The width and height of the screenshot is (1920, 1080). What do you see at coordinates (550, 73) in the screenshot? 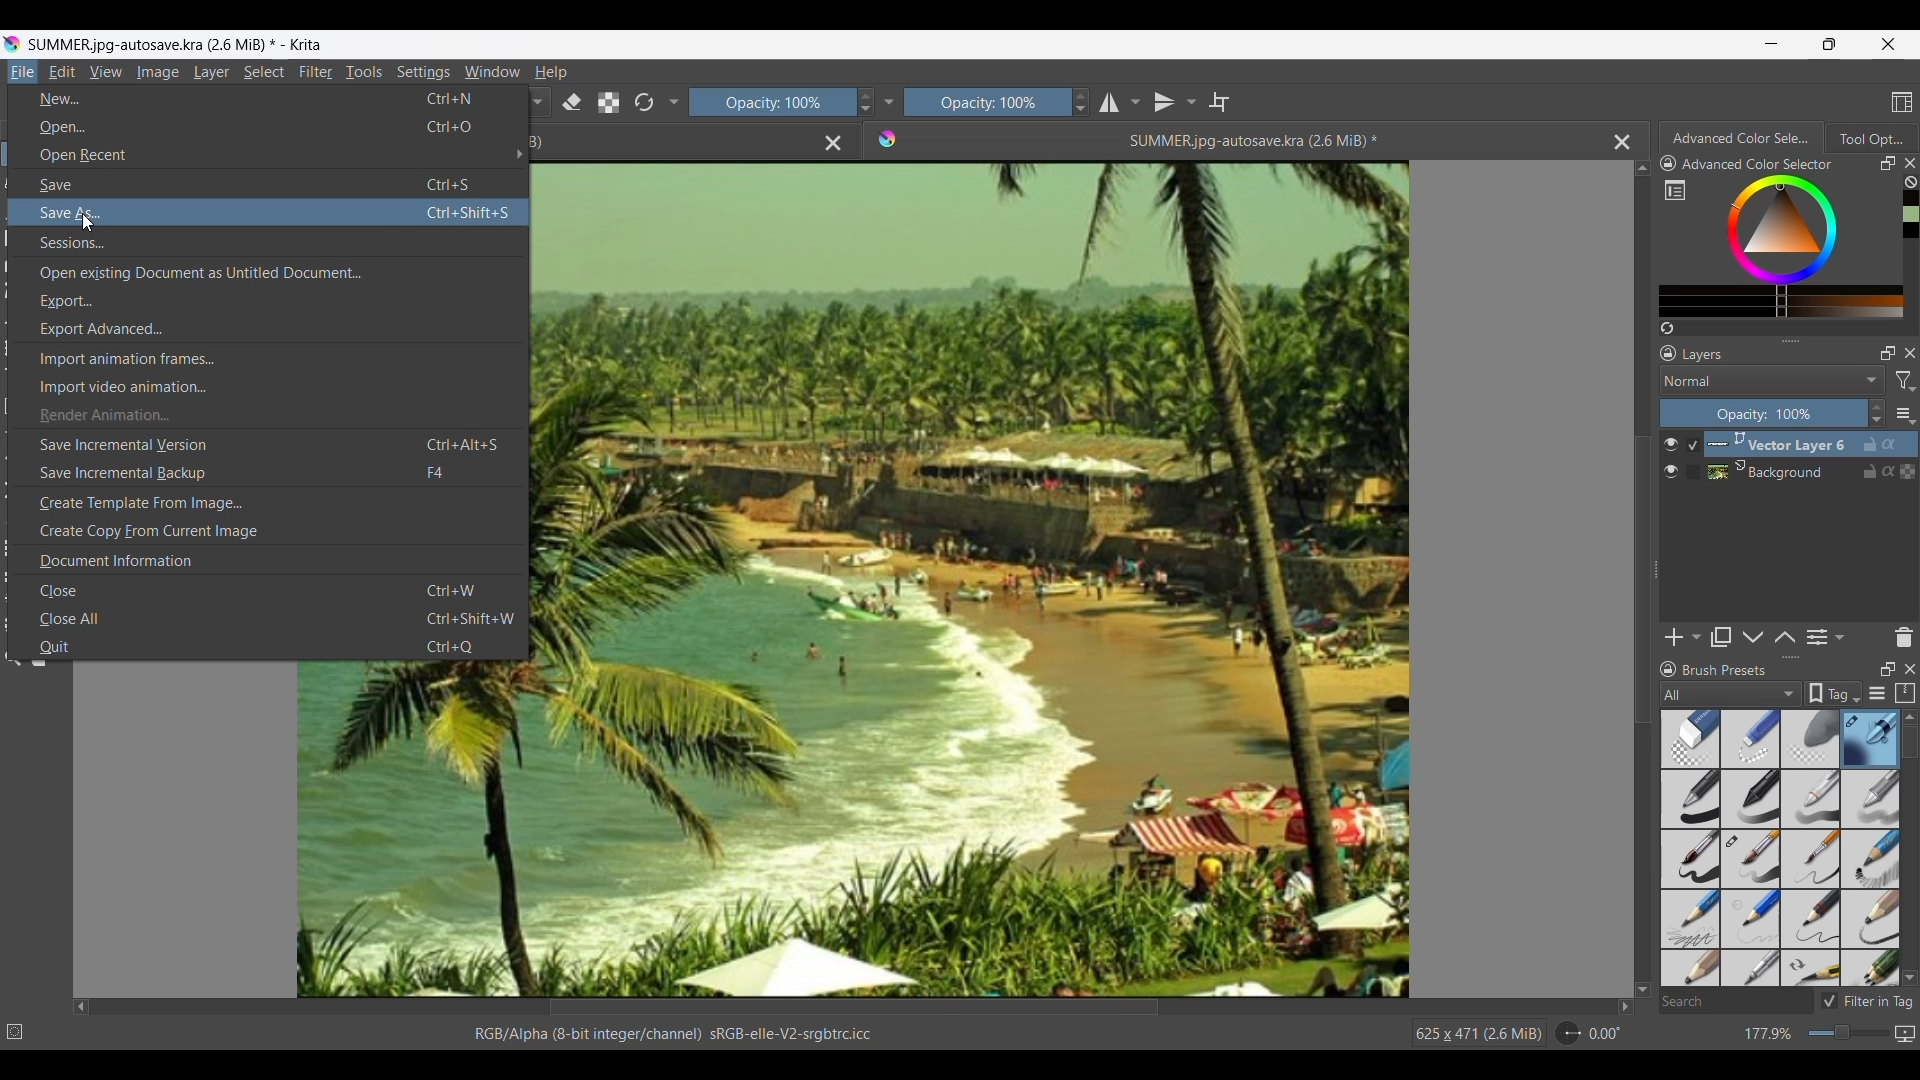
I see `Help` at bounding box center [550, 73].